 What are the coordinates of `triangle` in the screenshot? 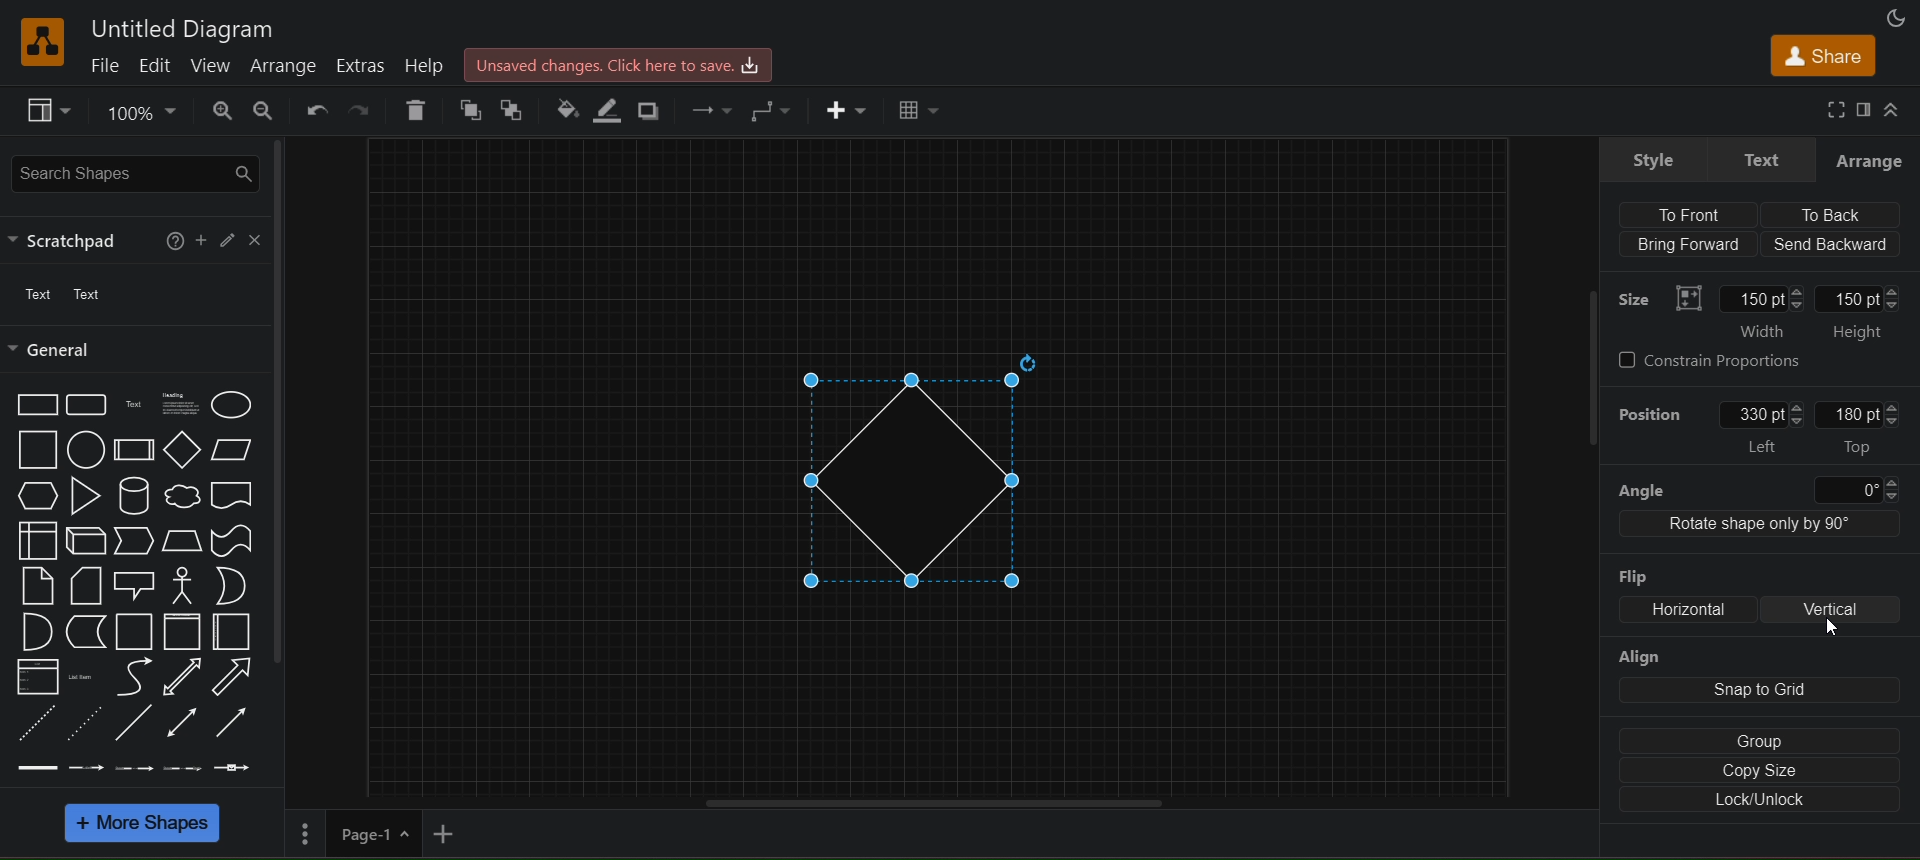 It's located at (83, 493).